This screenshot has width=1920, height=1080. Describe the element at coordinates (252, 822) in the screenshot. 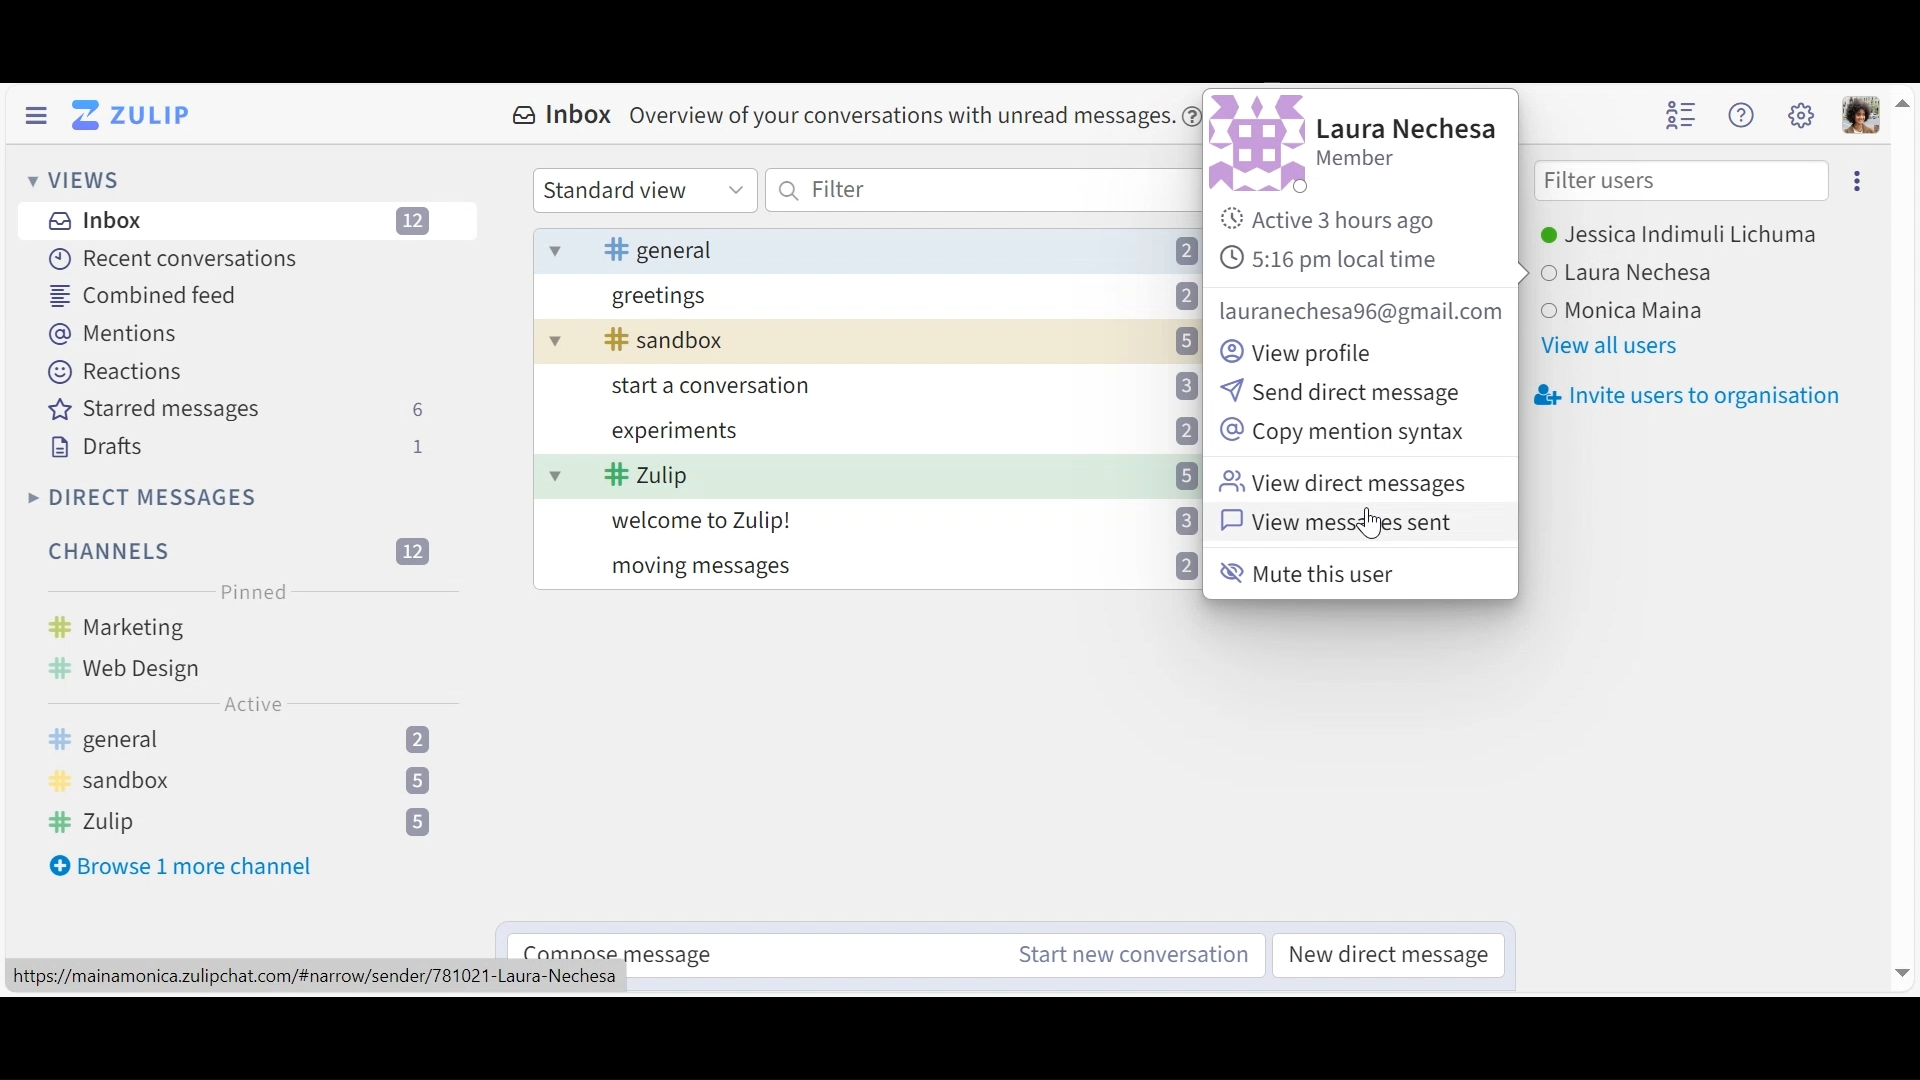

I see `zulip` at that location.